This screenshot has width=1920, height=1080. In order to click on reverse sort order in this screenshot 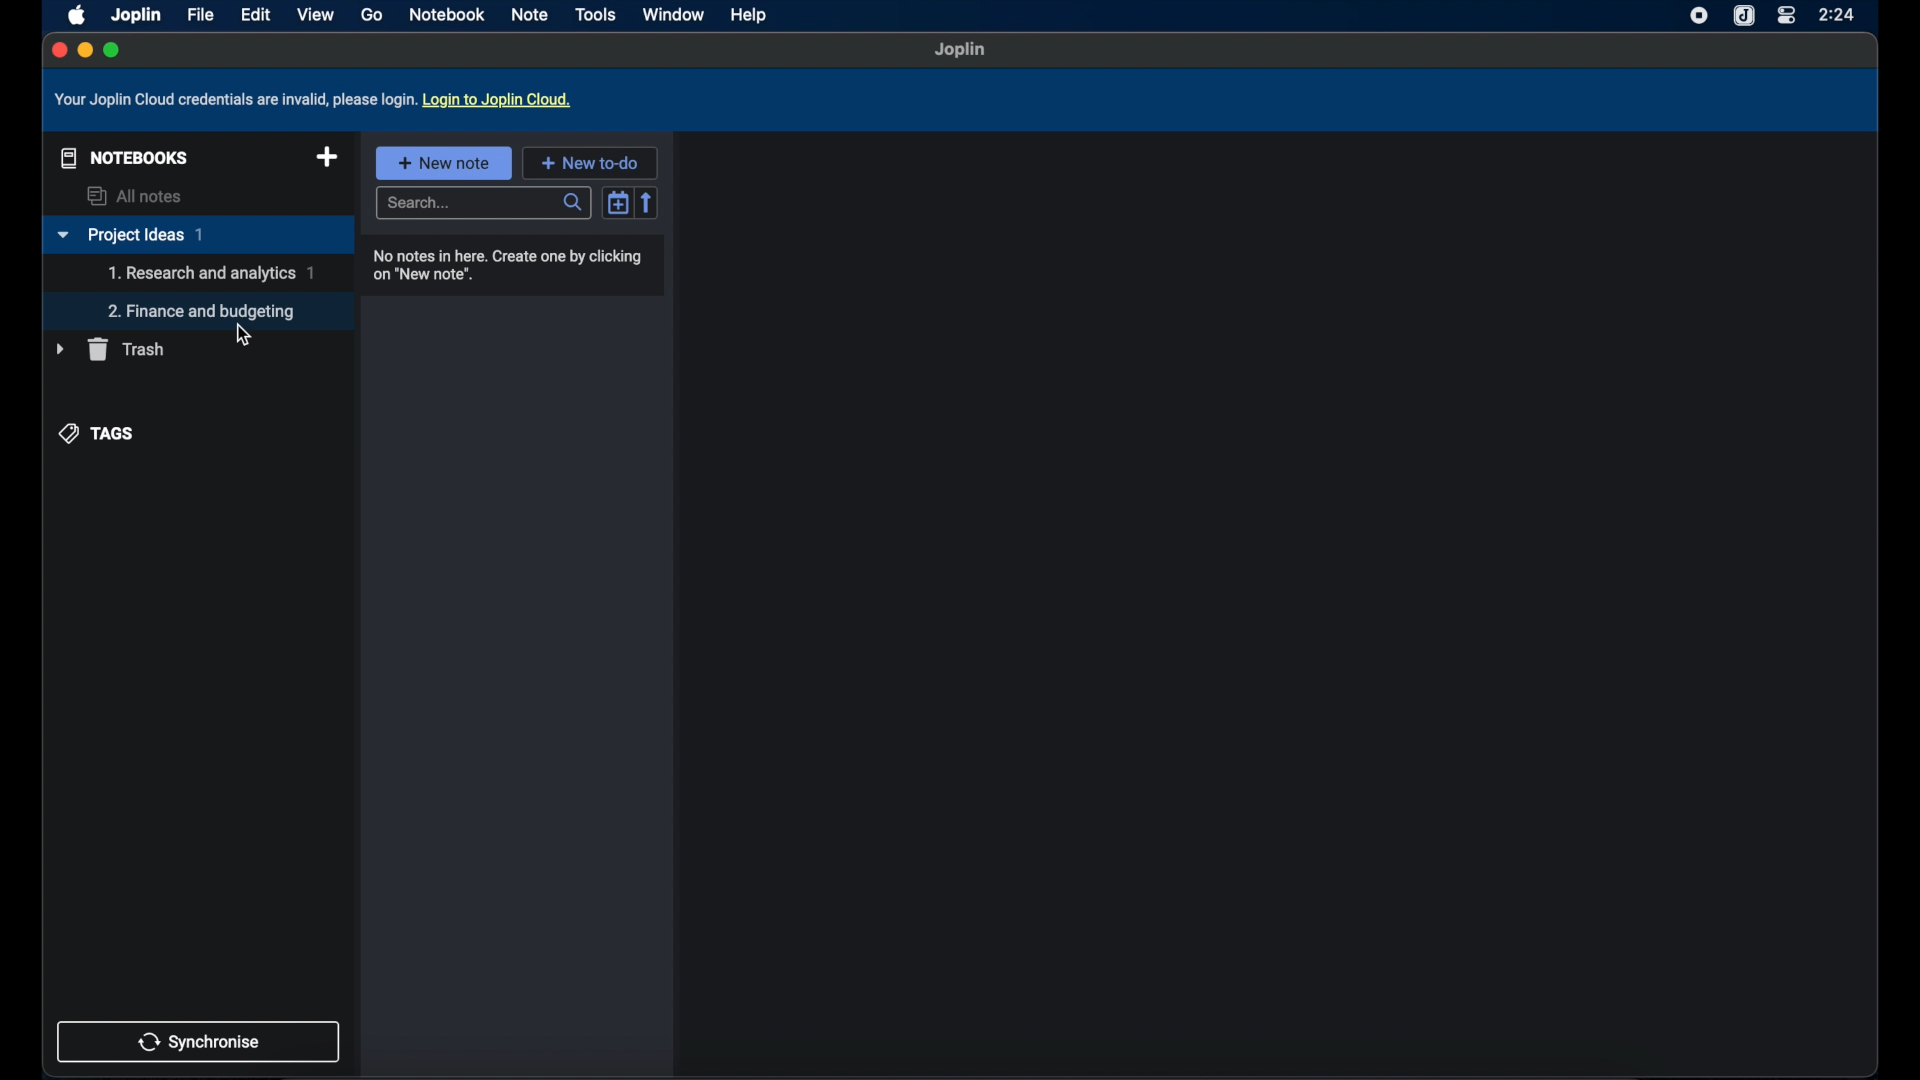, I will do `click(649, 202)`.